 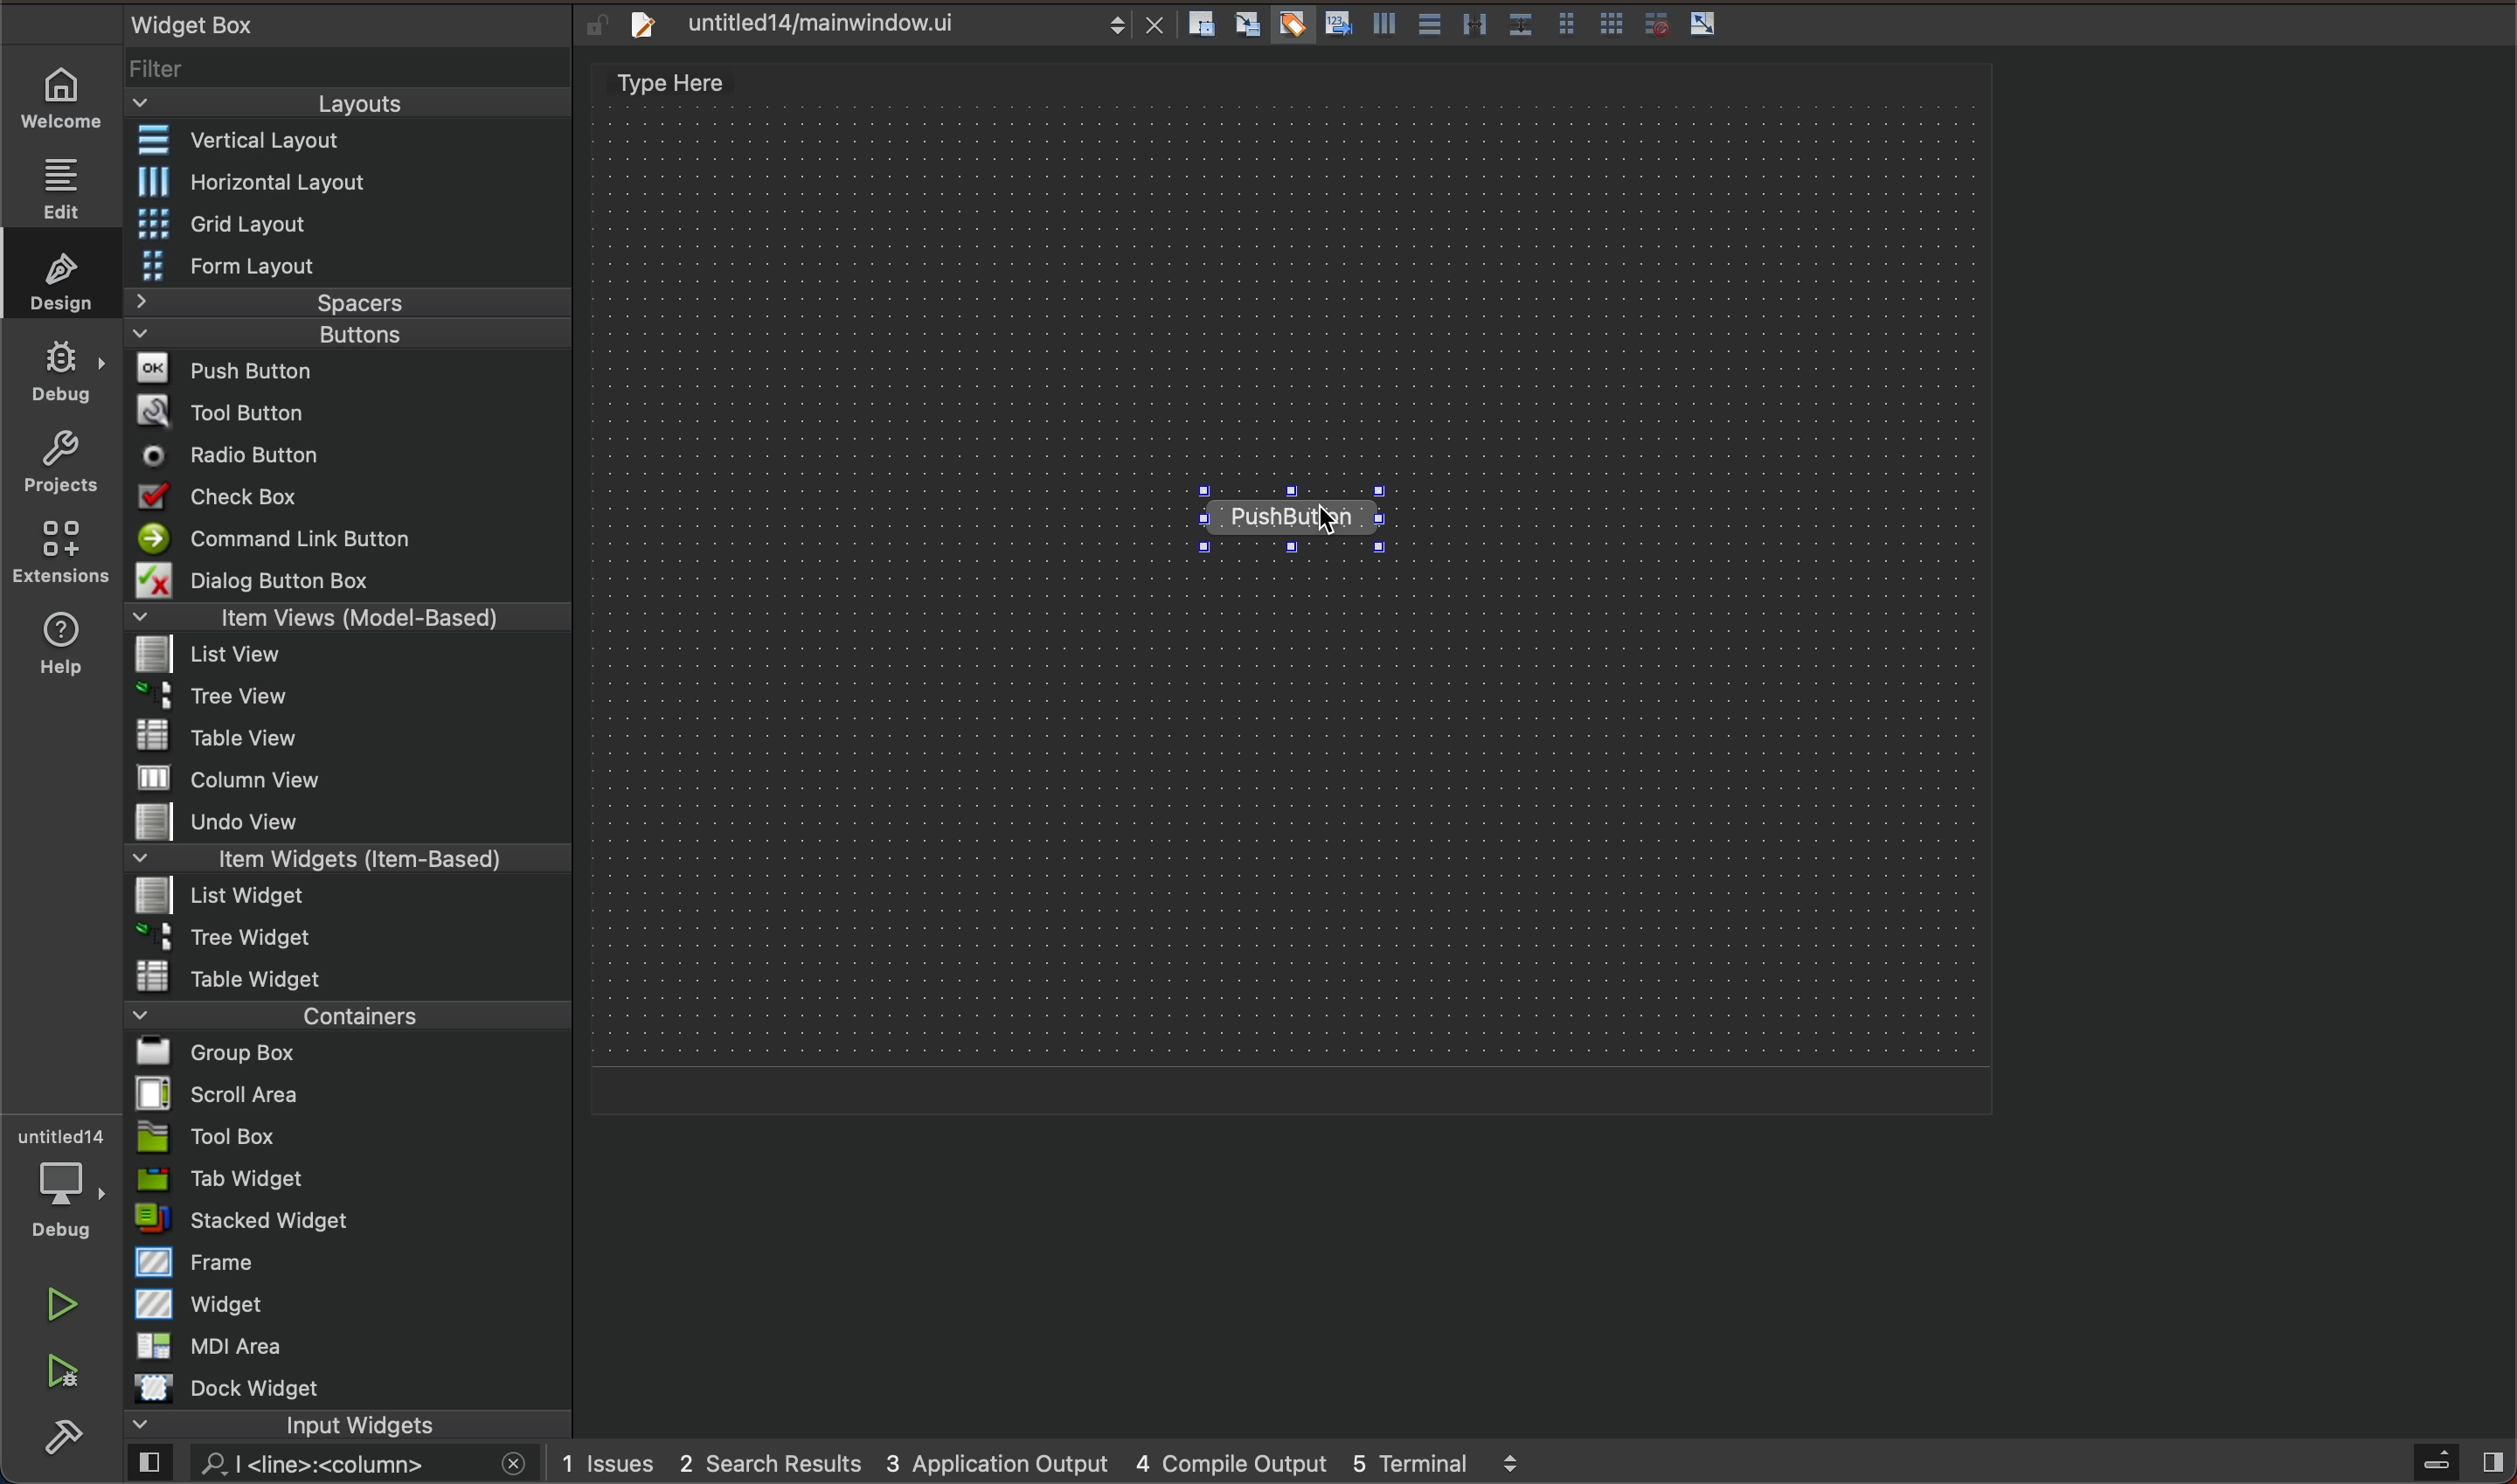 What do you see at coordinates (889, 28) in the screenshot?
I see `file tab` at bounding box center [889, 28].